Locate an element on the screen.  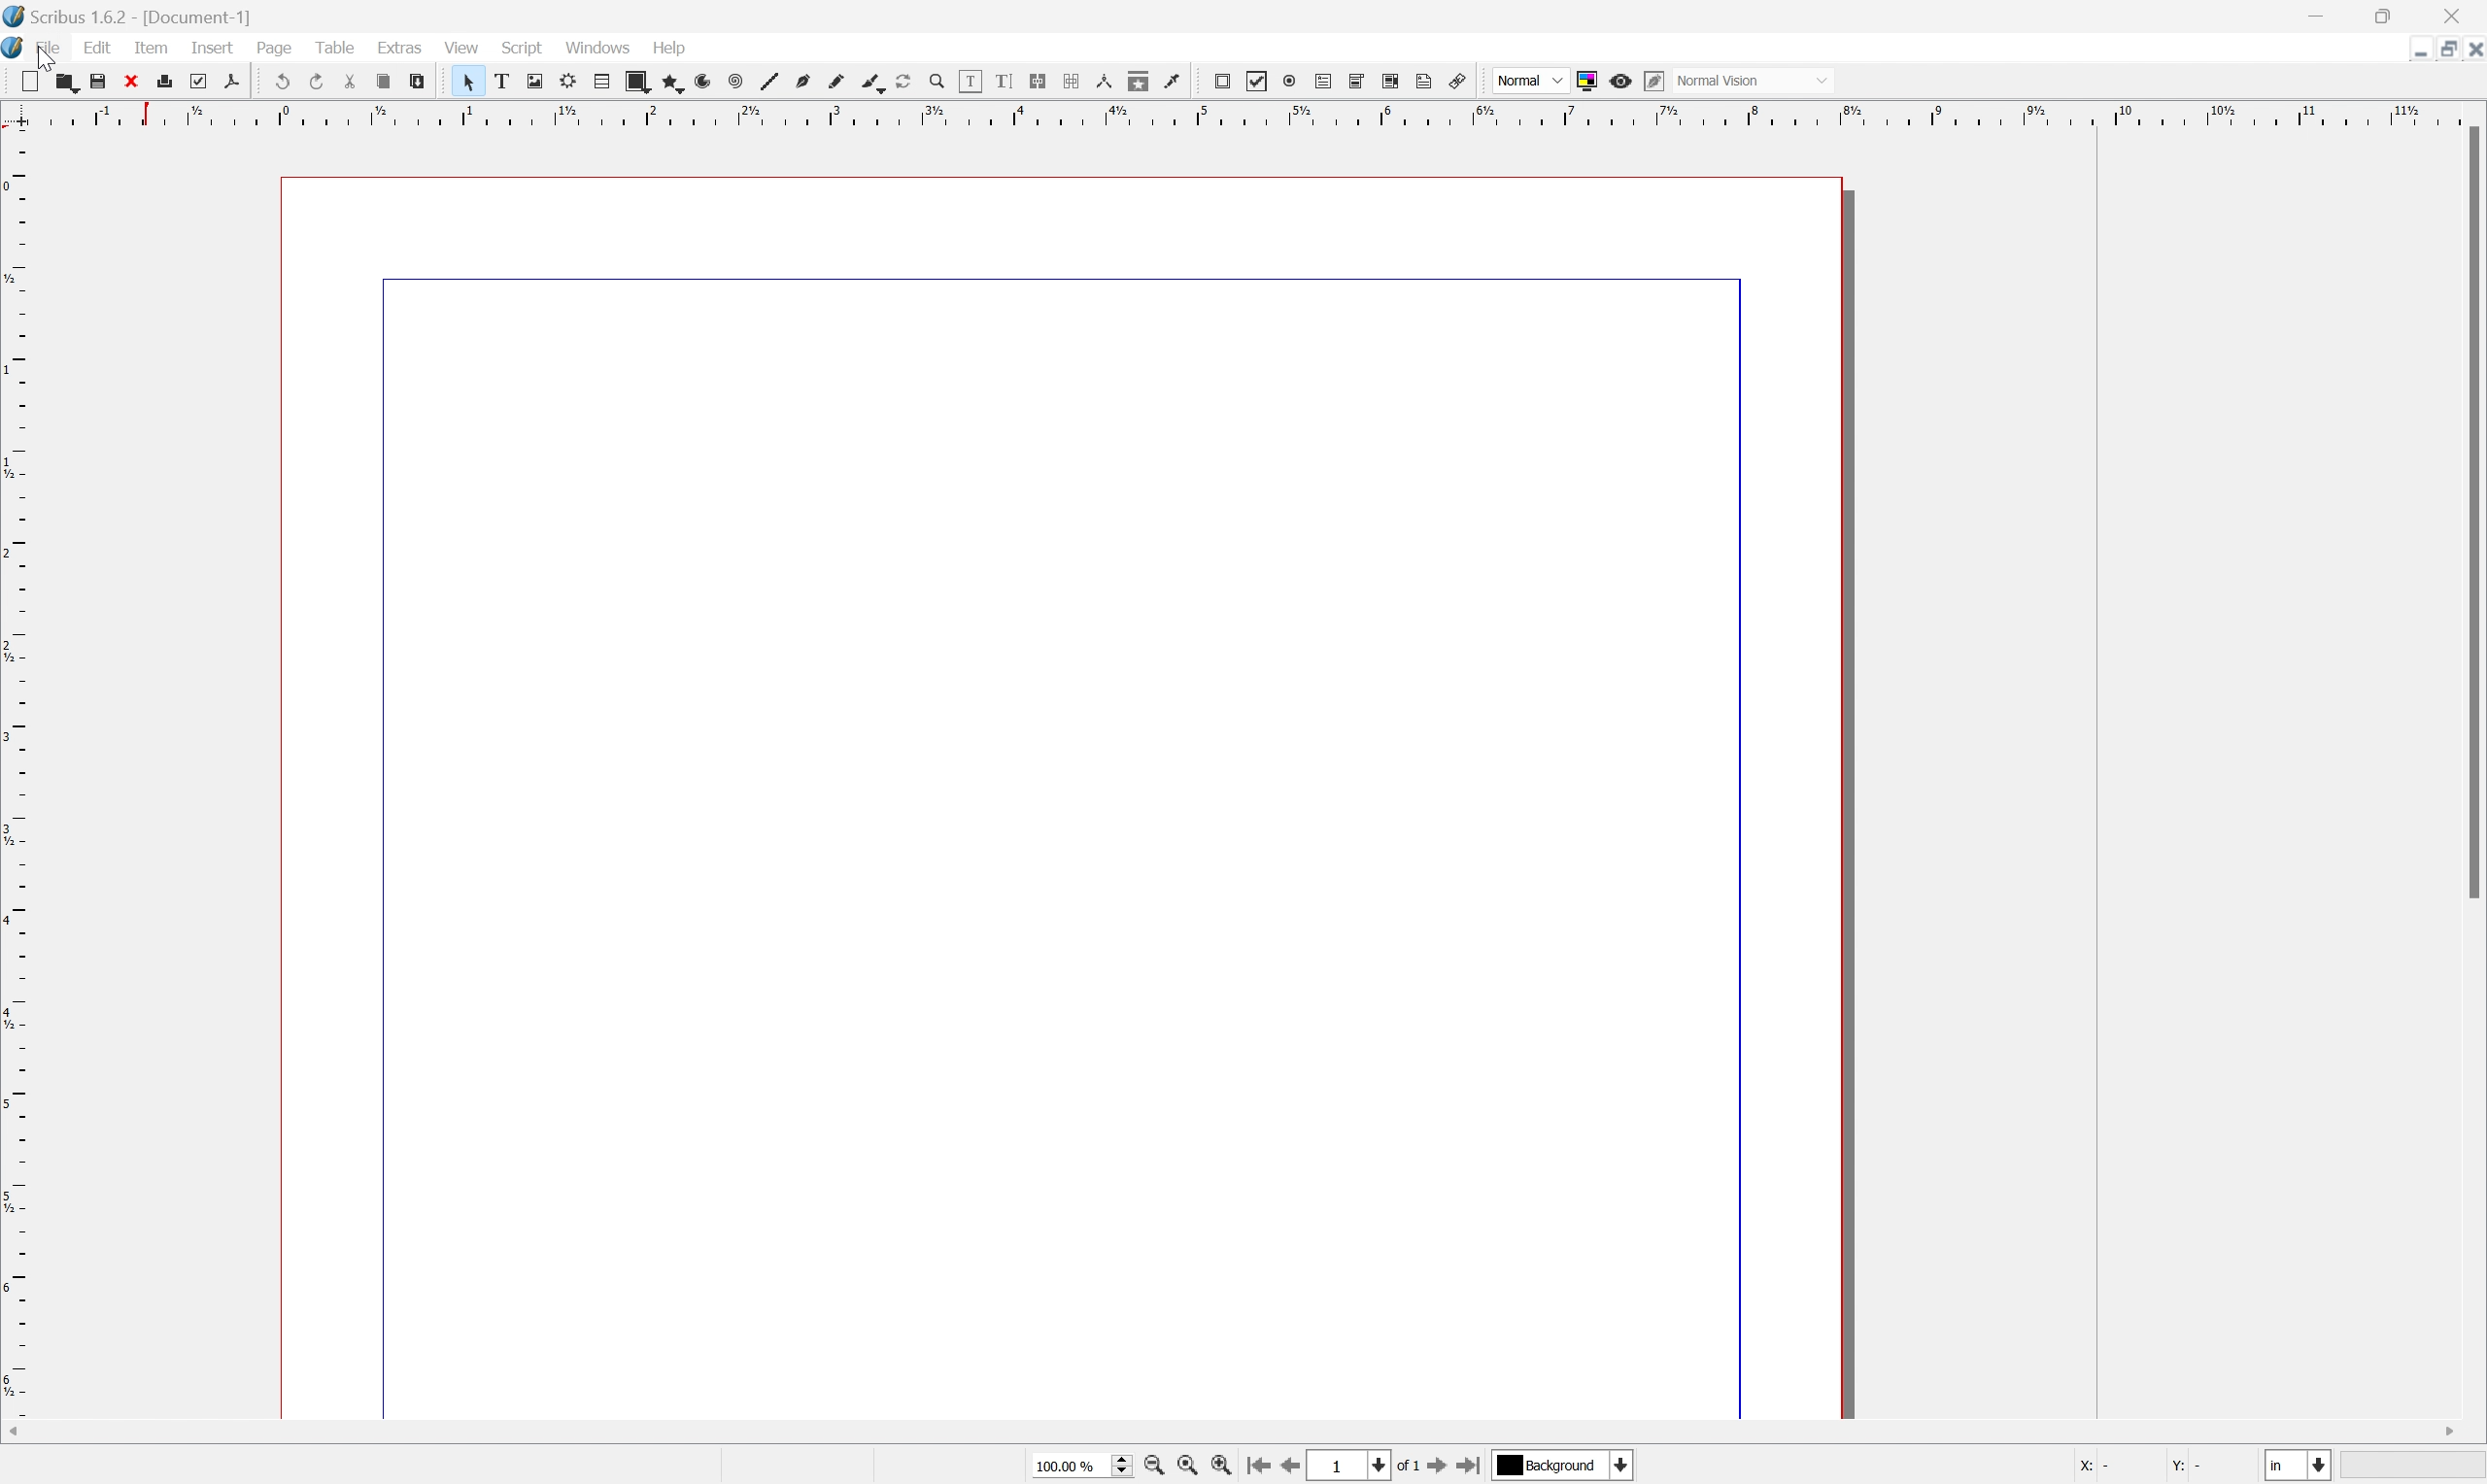
Edit is located at coordinates (97, 50).